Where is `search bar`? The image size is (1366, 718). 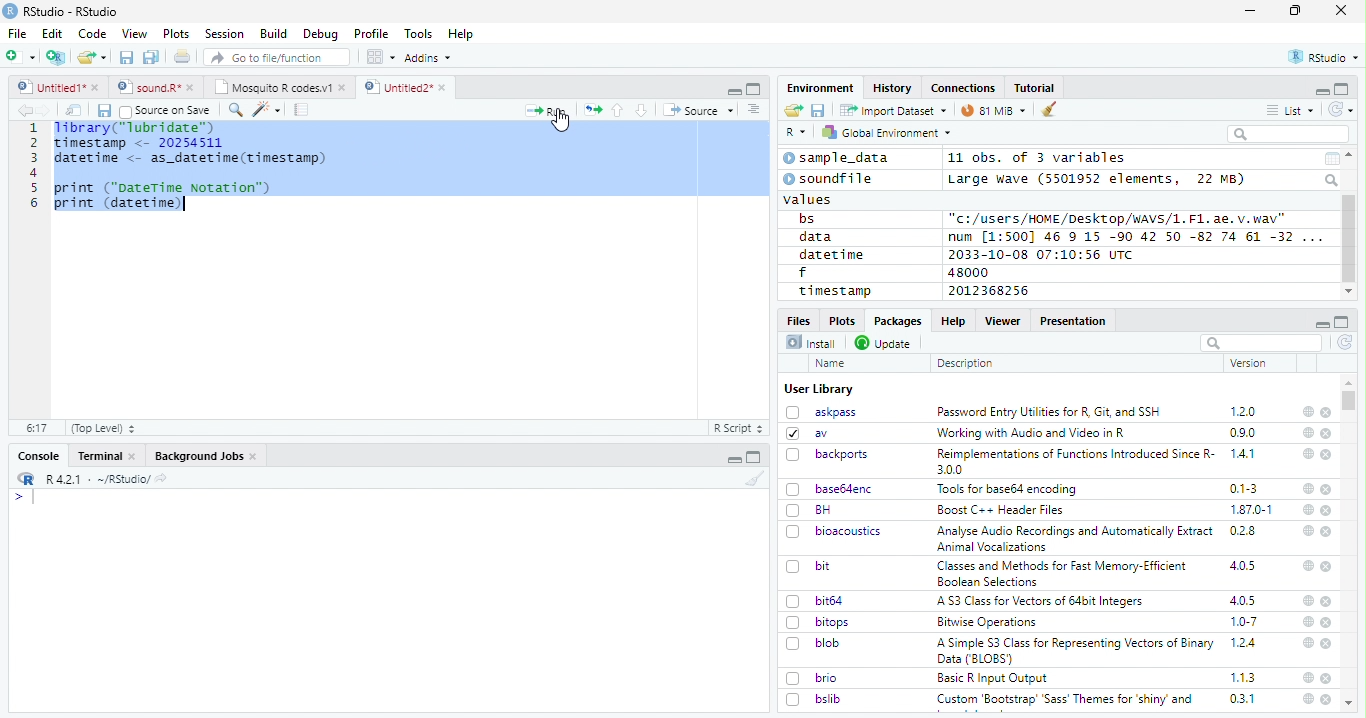 search bar is located at coordinates (1259, 342).